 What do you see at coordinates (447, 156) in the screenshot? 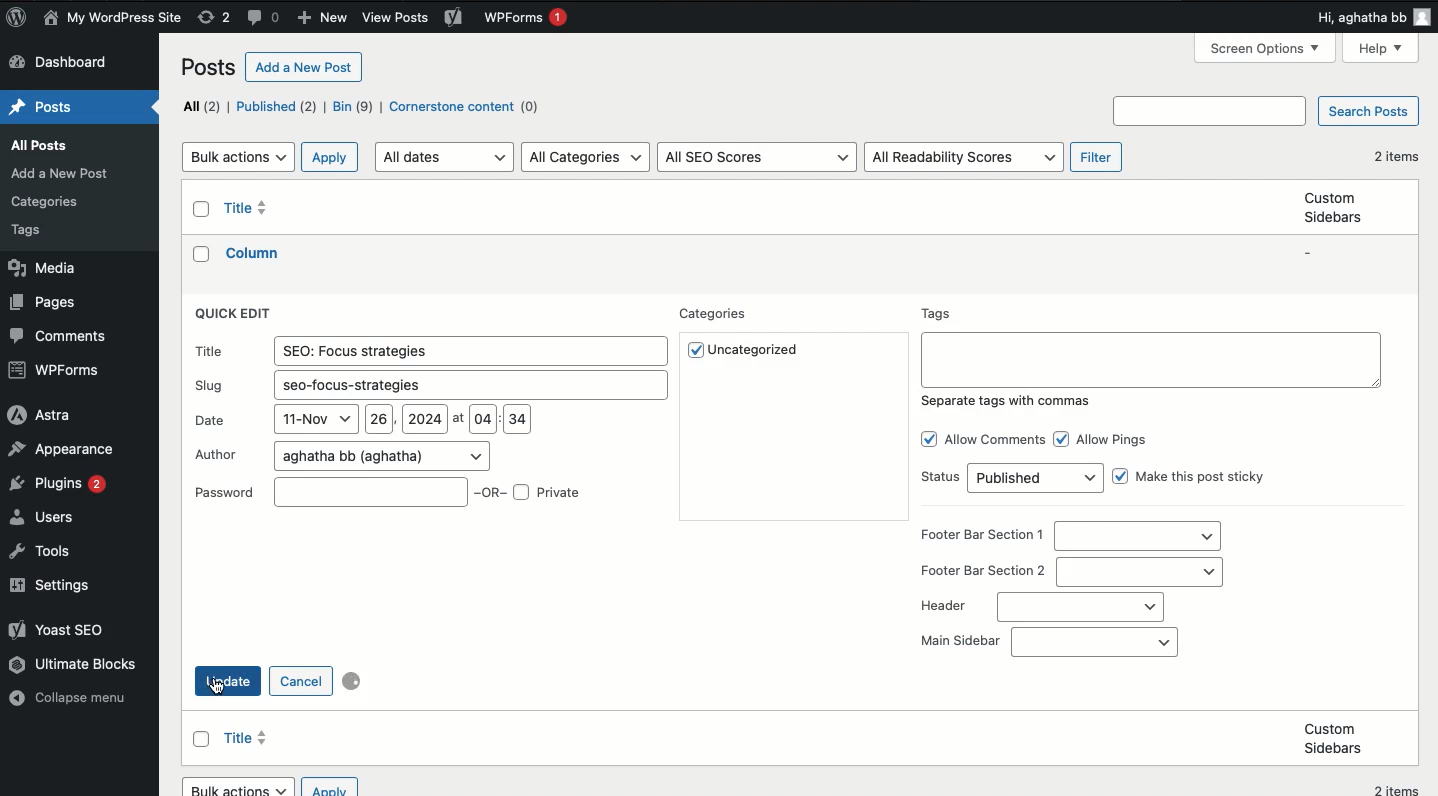
I see `All dates` at bounding box center [447, 156].